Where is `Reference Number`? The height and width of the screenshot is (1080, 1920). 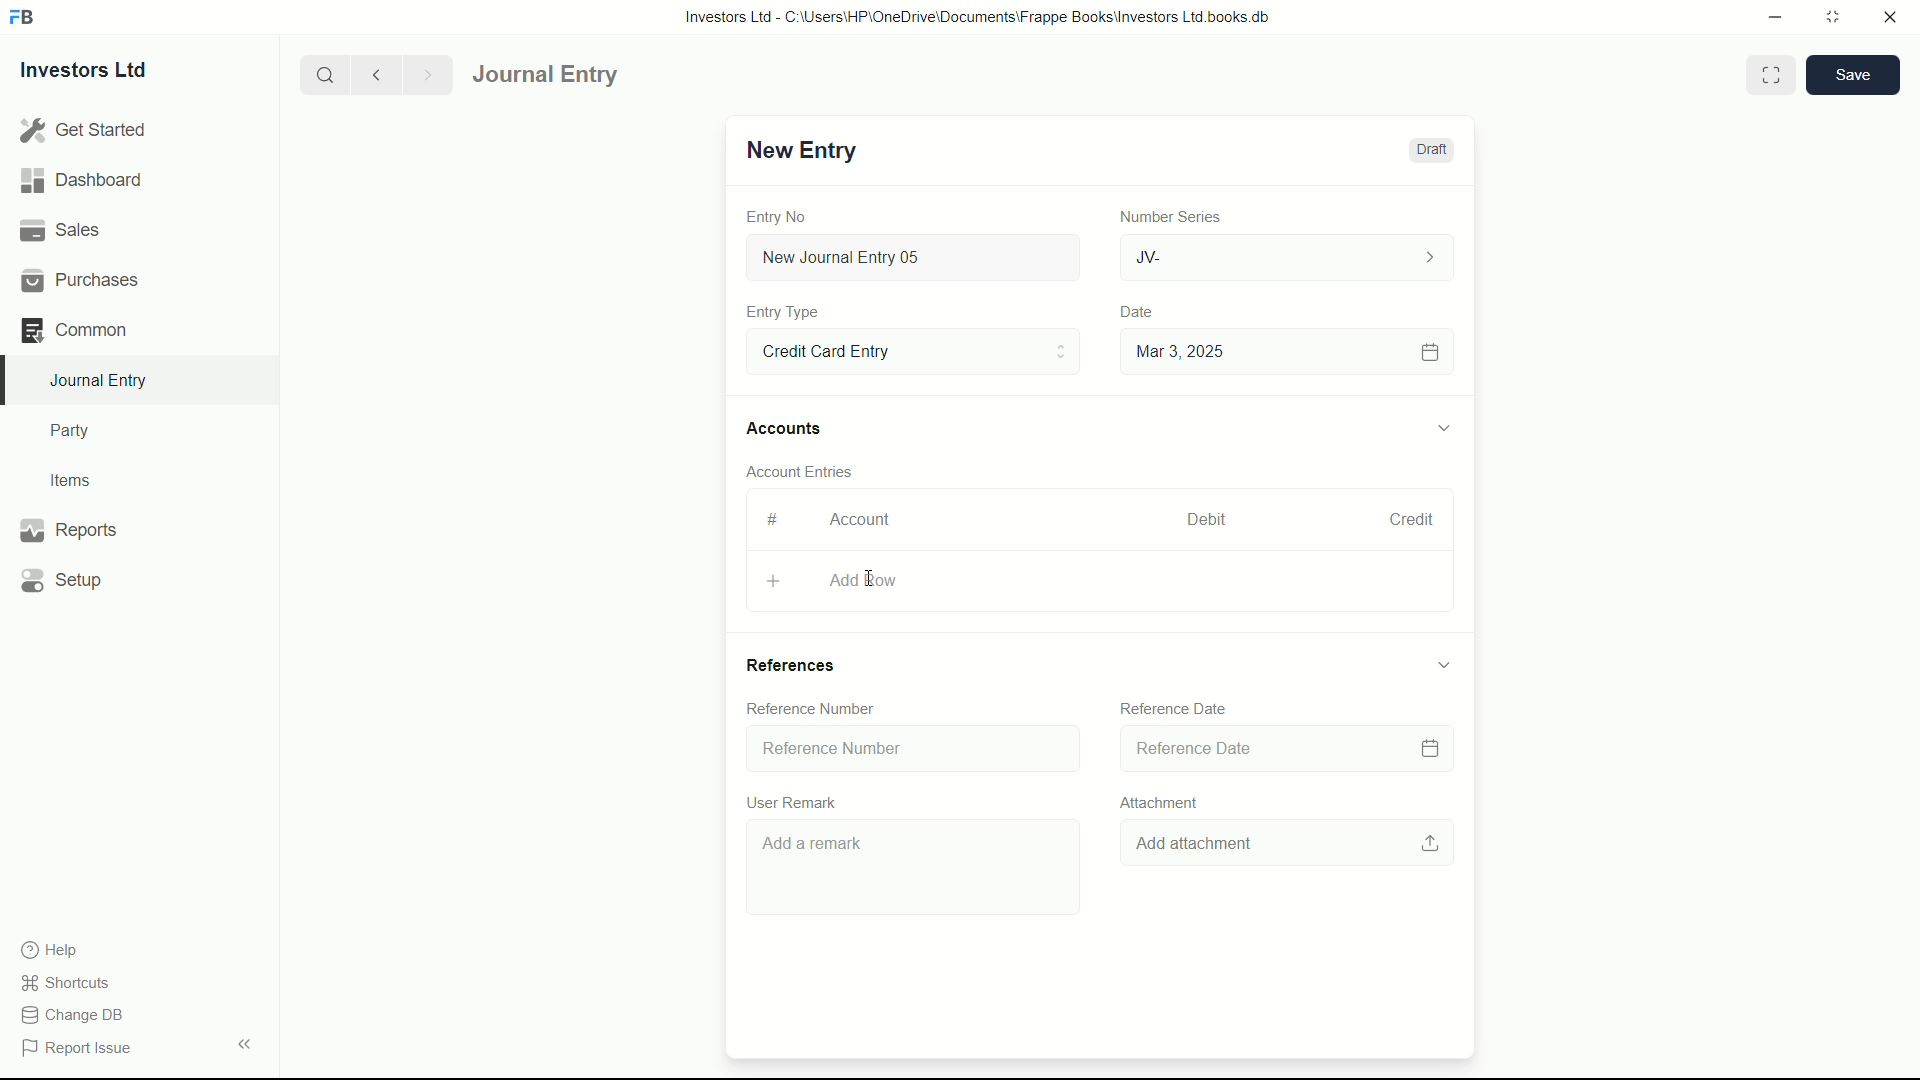
Reference Number is located at coordinates (910, 746).